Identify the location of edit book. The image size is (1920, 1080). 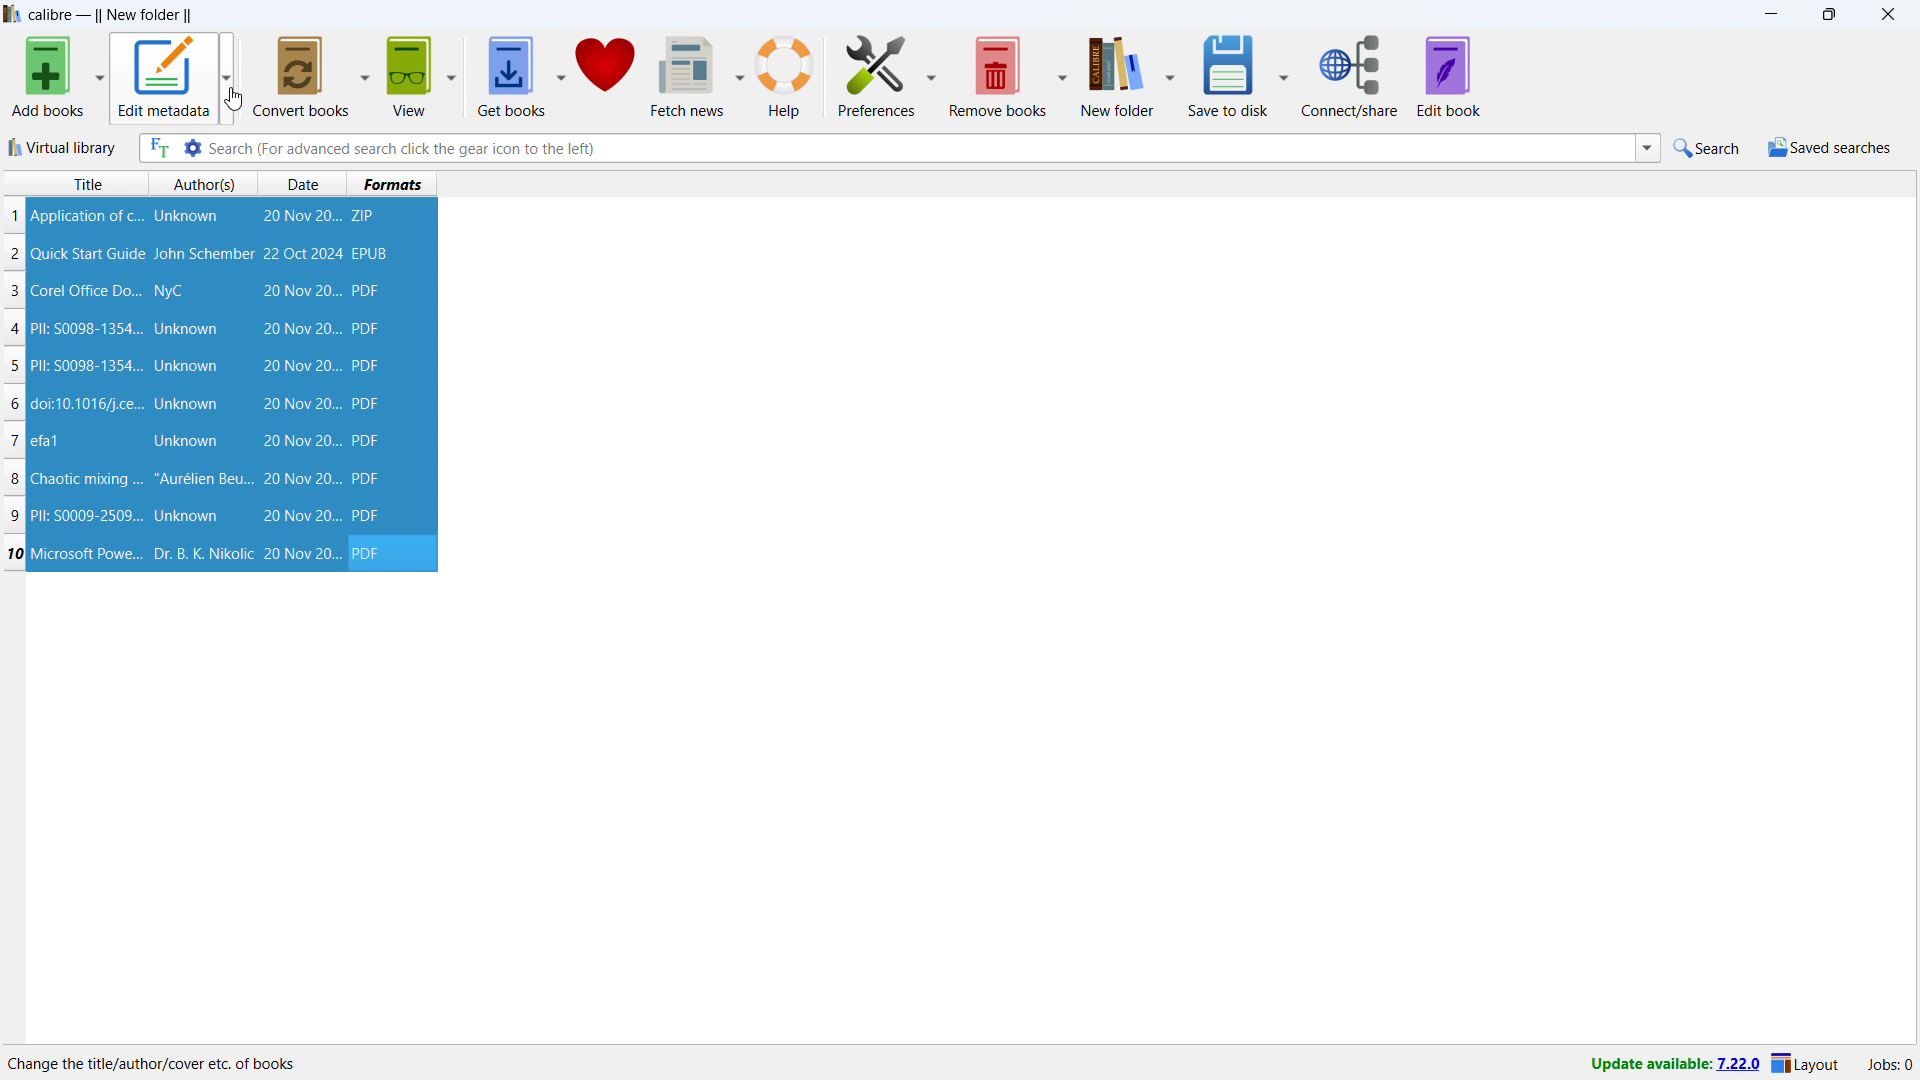
(1450, 76).